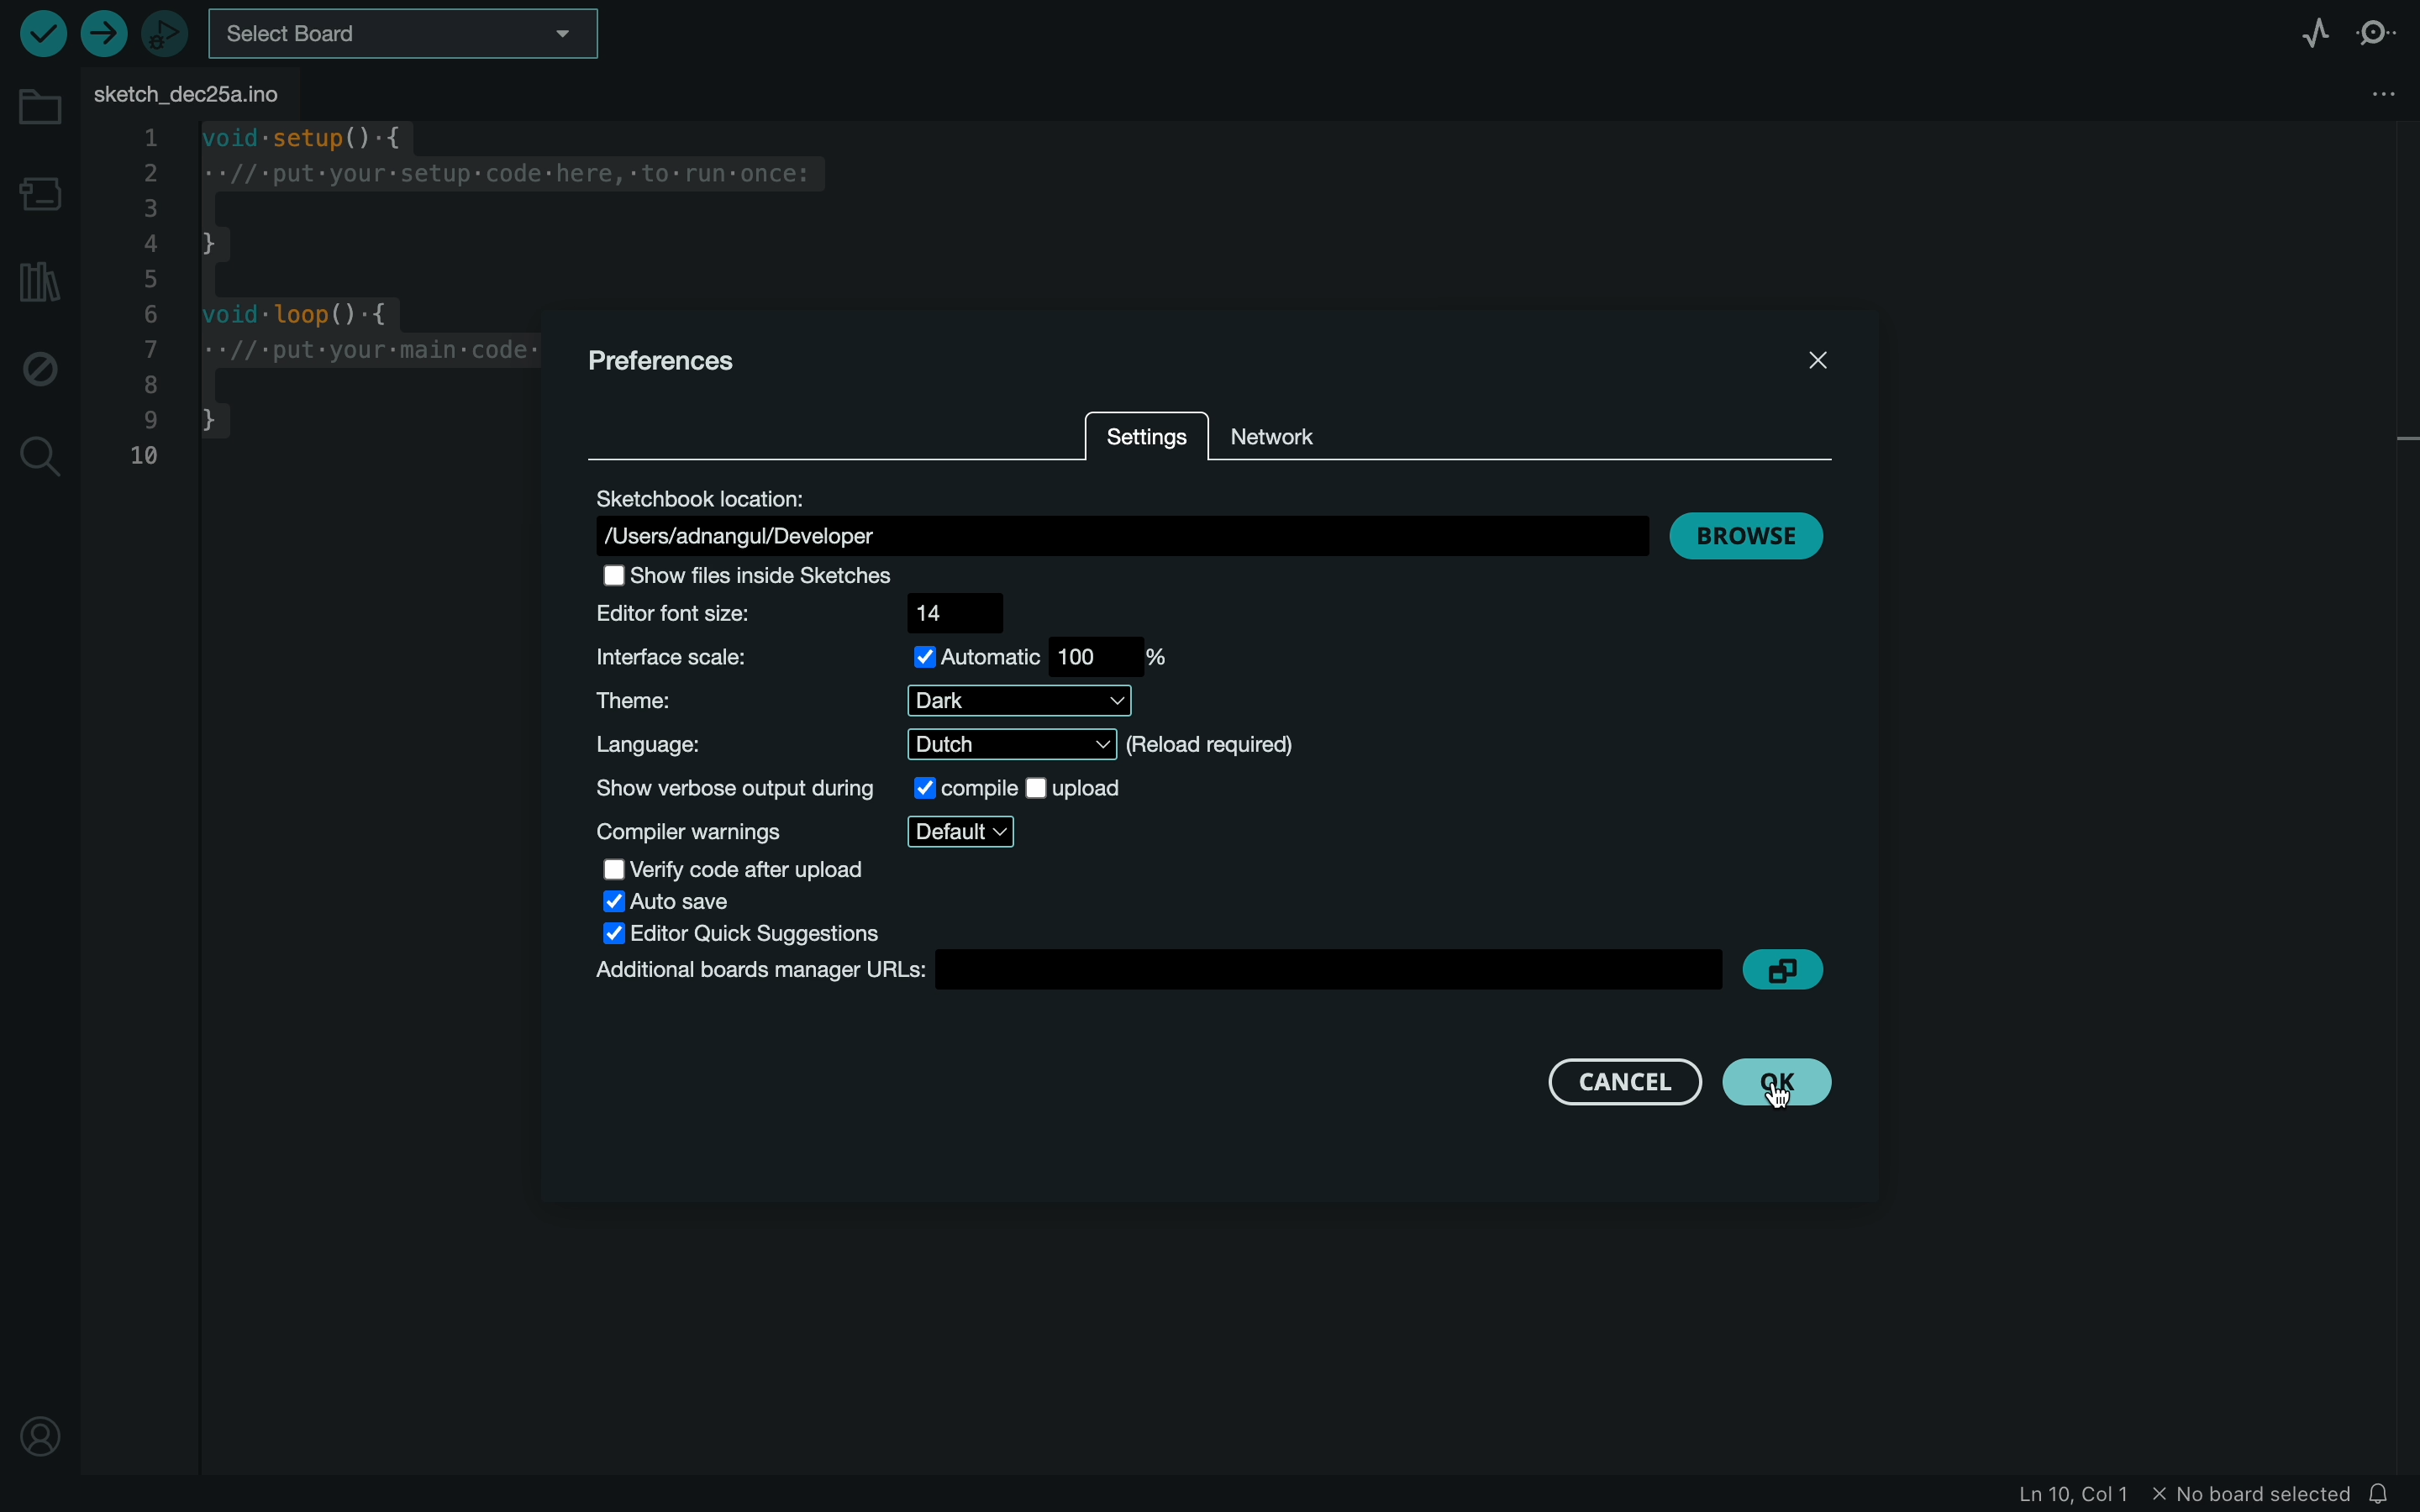 The width and height of the screenshot is (2420, 1512). I want to click on close, so click(1820, 359).